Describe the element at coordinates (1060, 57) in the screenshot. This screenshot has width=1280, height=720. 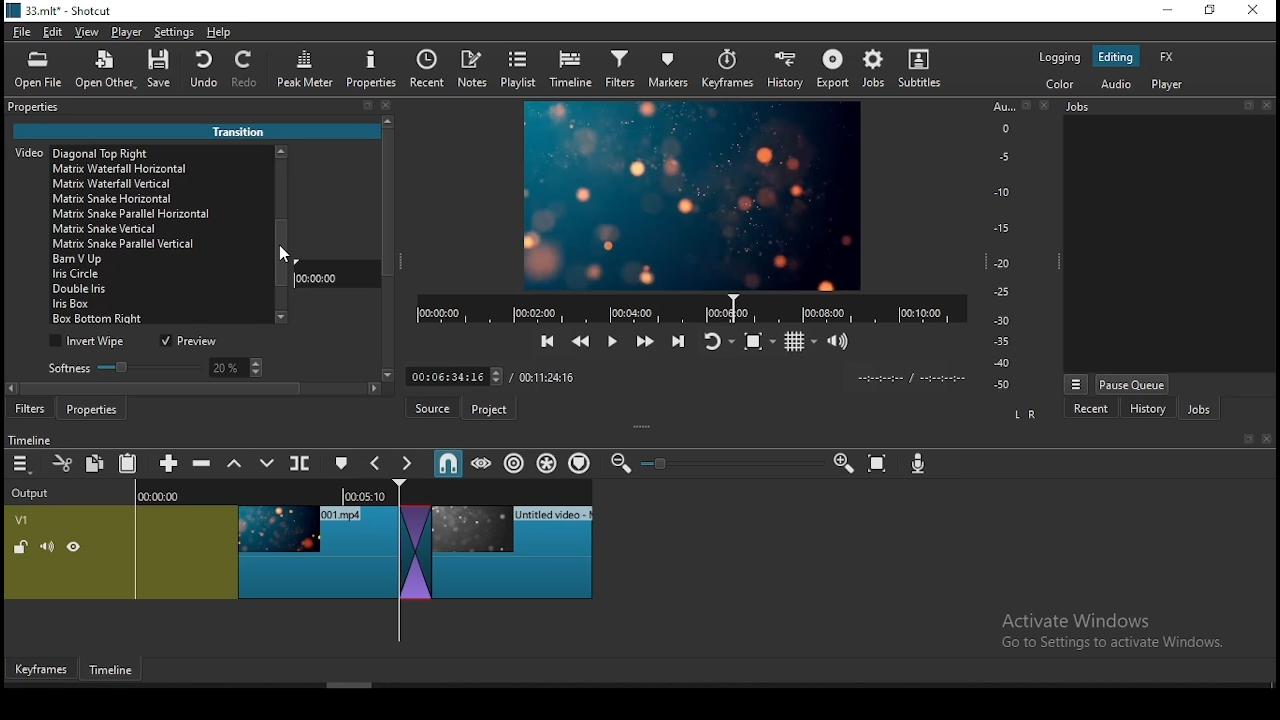
I see `color` at that location.